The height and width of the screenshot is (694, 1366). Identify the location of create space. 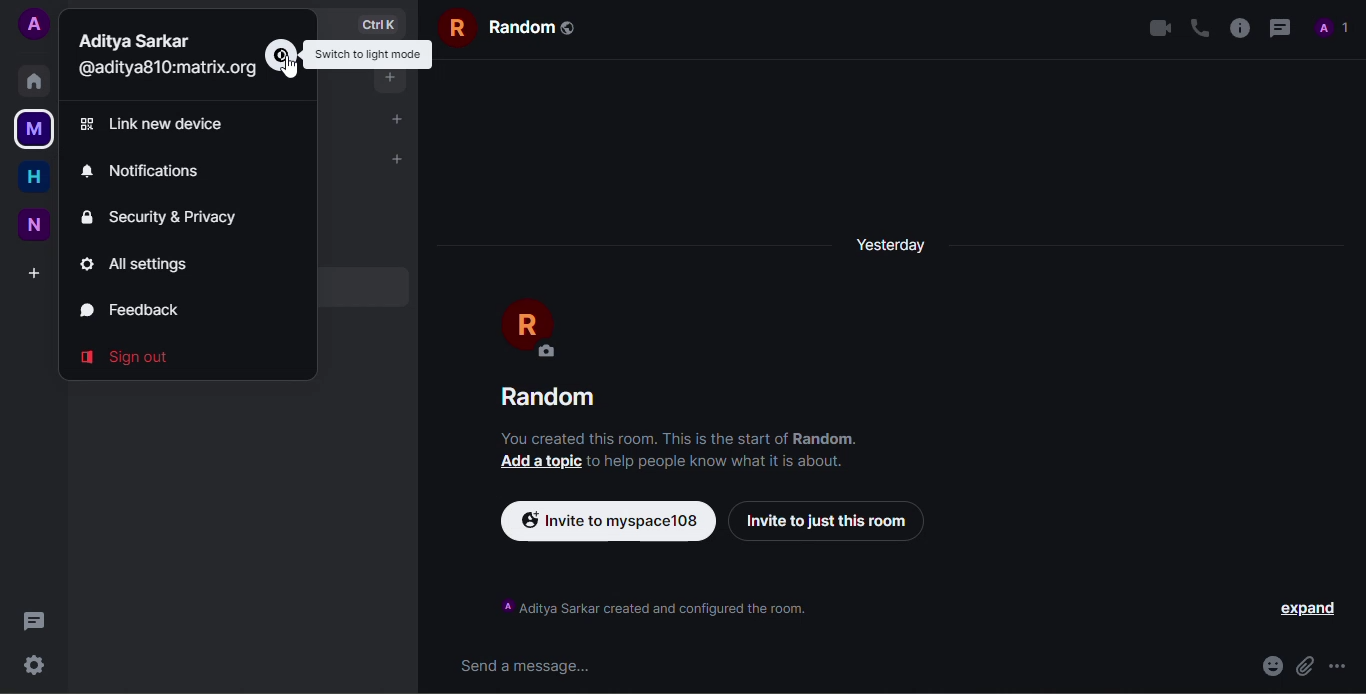
(38, 273).